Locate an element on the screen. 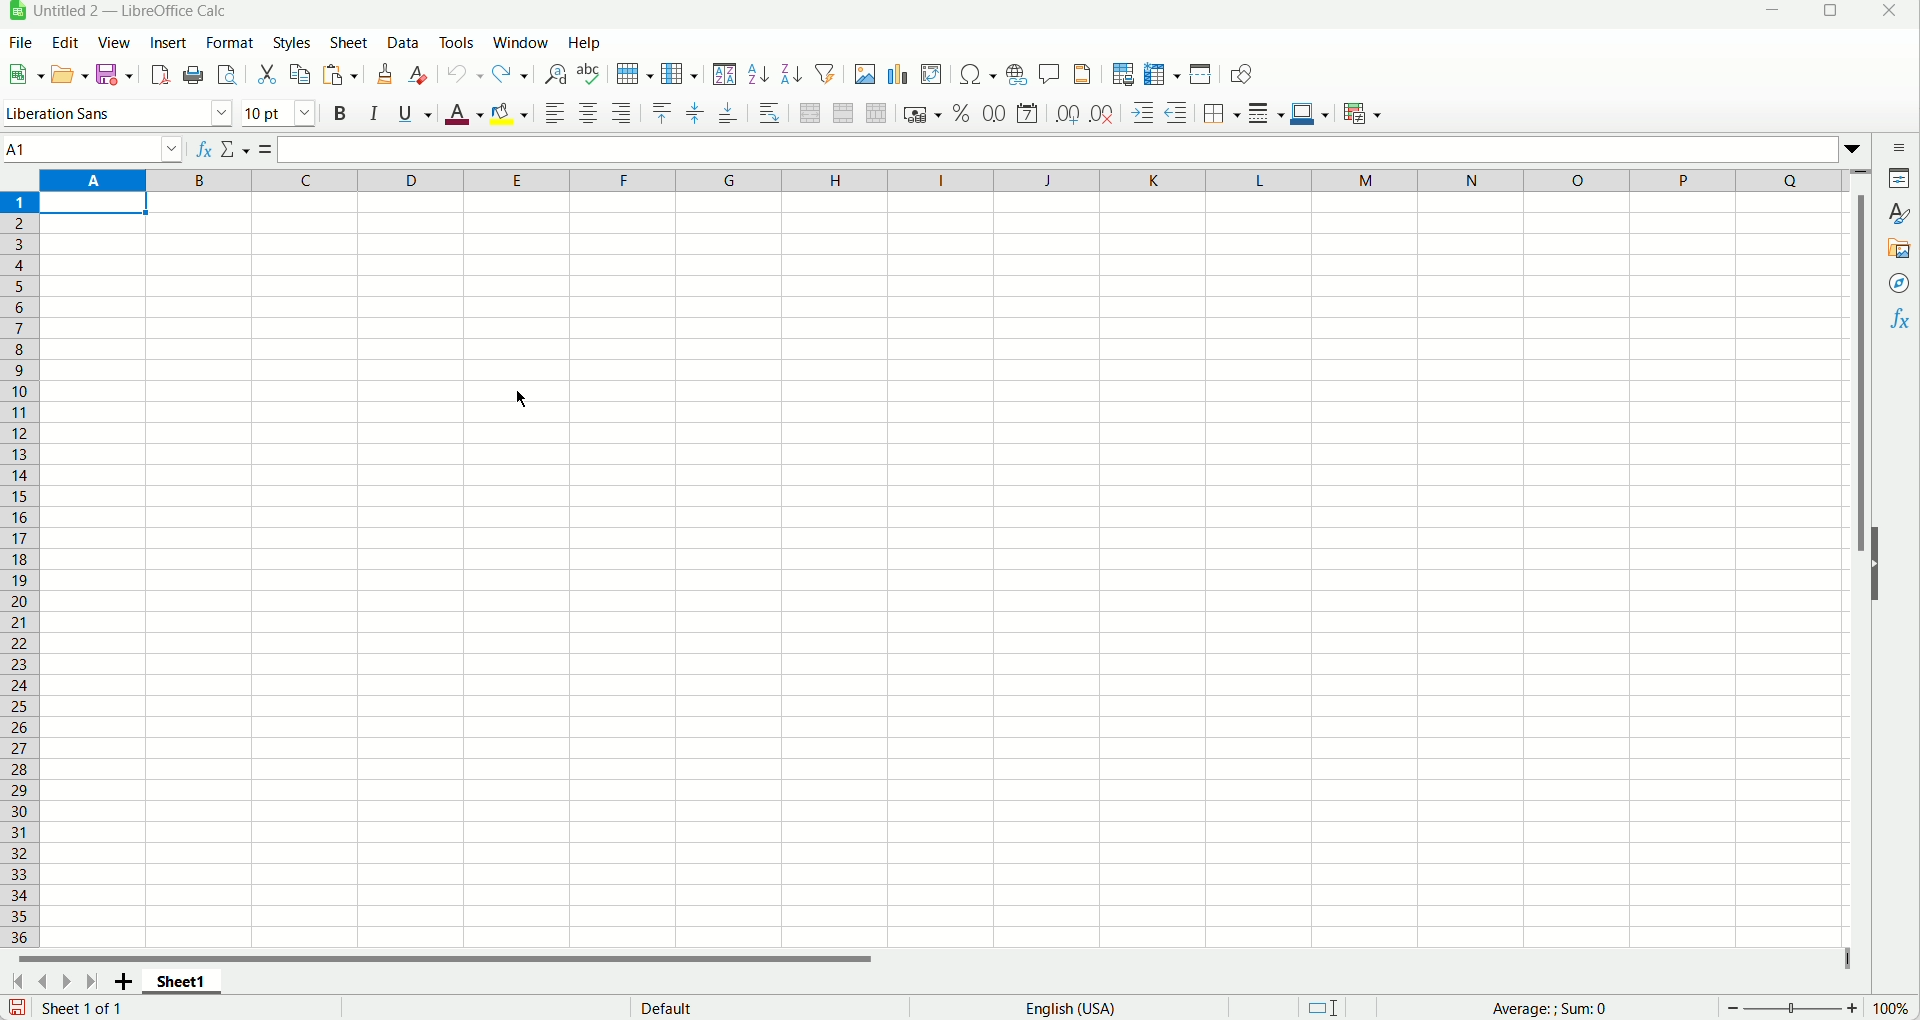 Image resolution: width=1920 pixels, height=1020 pixels. Paste is located at coordinates (339, 75).